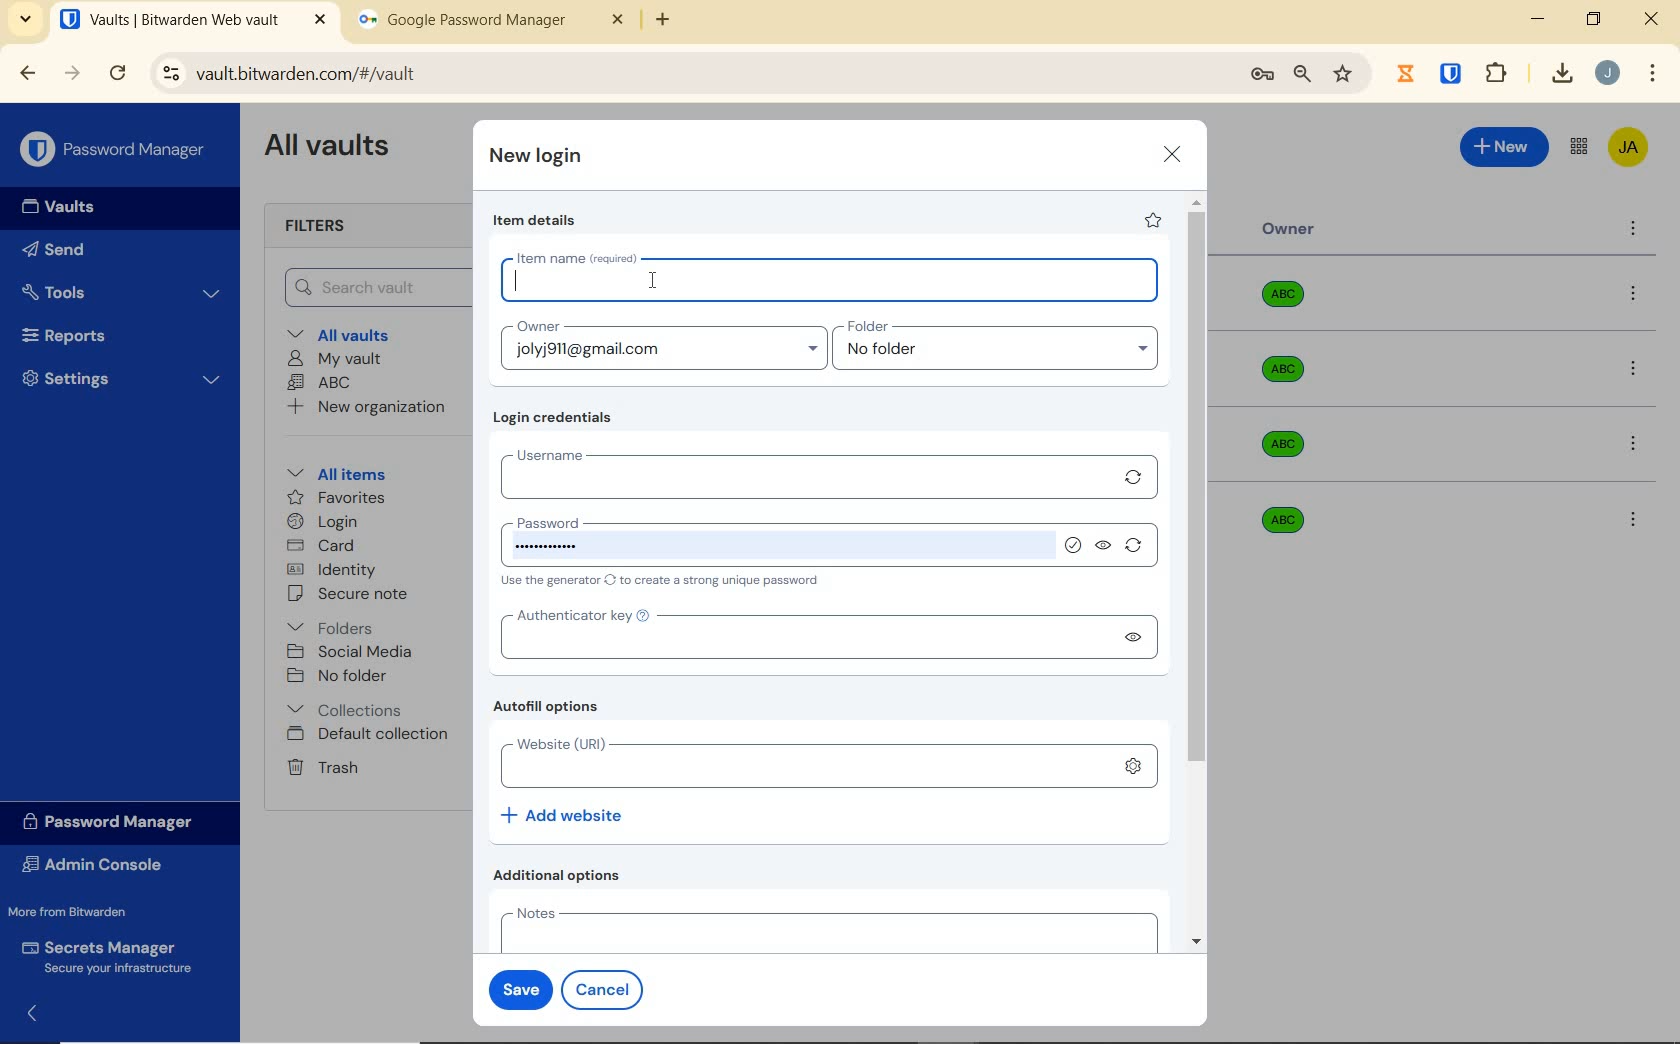 This screenshot has width=1680, height=1044. I want to click on restore, so click(1592, 19).